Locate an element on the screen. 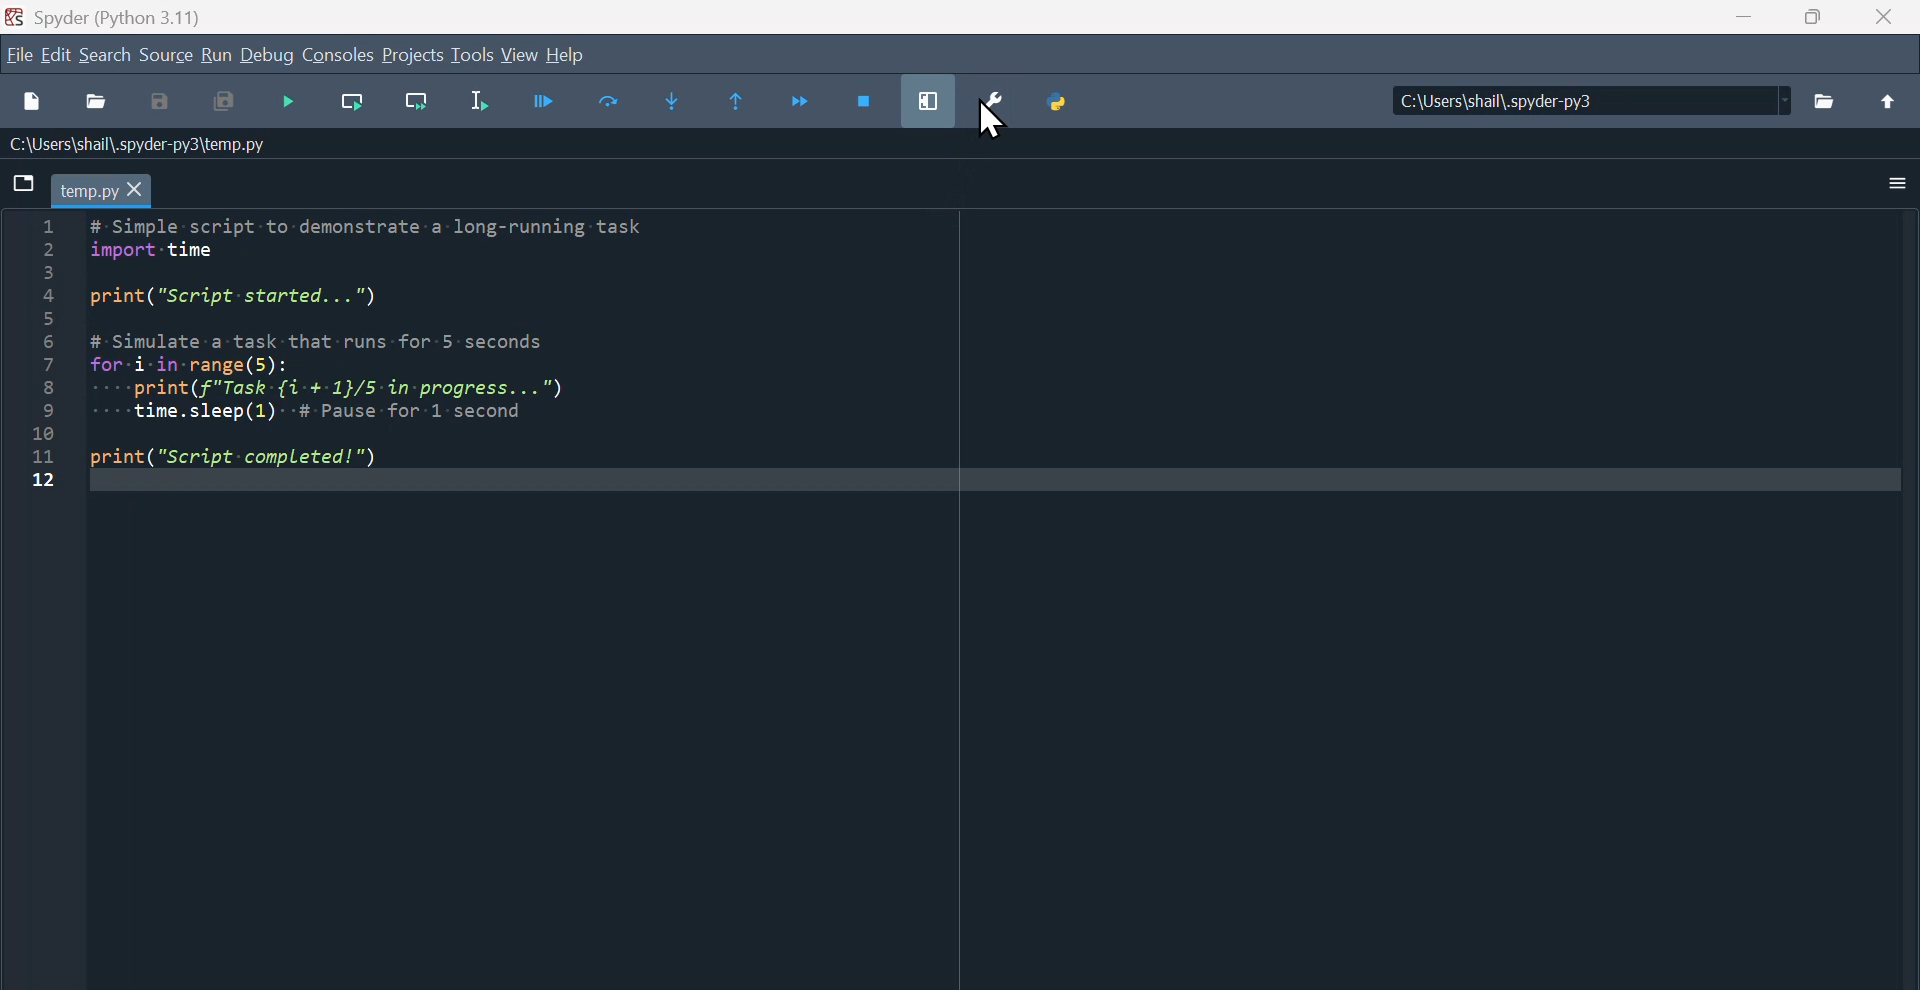 Image resolution: width=1920 pixels, height=990 pixels.  is located at coordinates (145, 146).